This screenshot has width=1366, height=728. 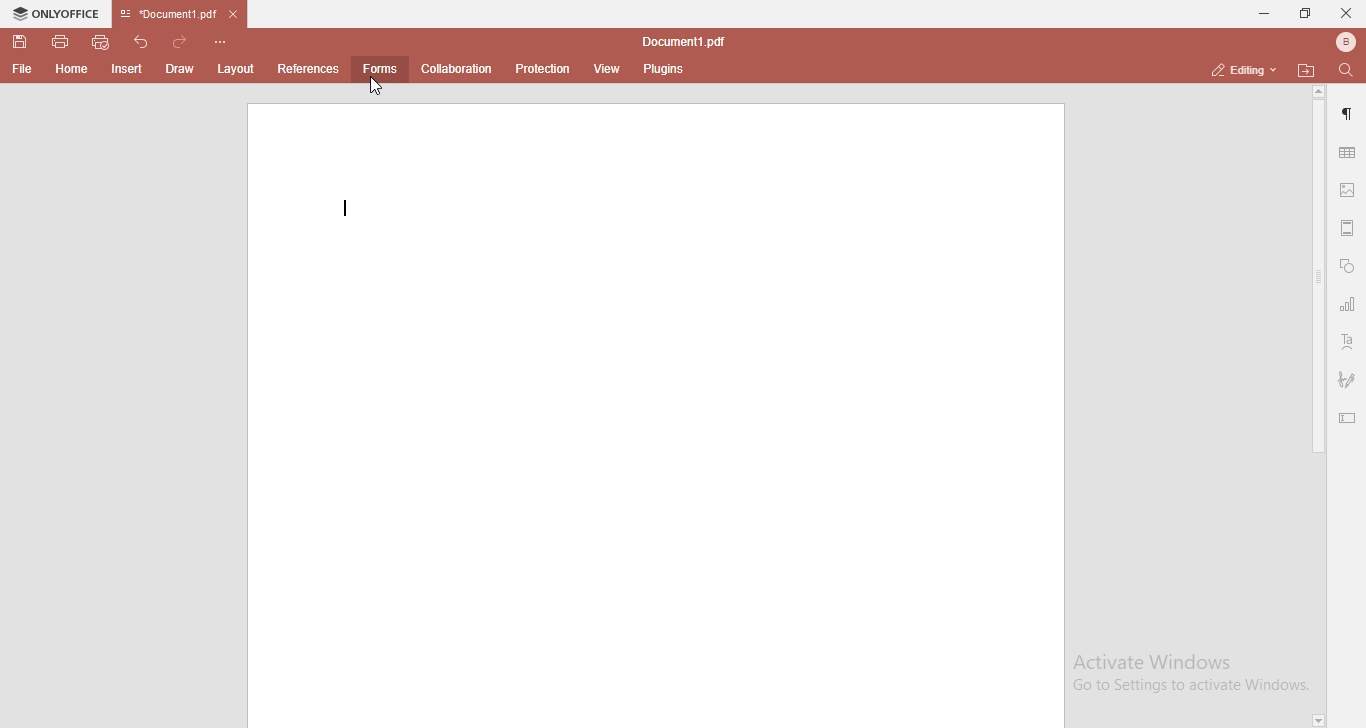 I want to click on paragraph, so click(x=1350, y=117).